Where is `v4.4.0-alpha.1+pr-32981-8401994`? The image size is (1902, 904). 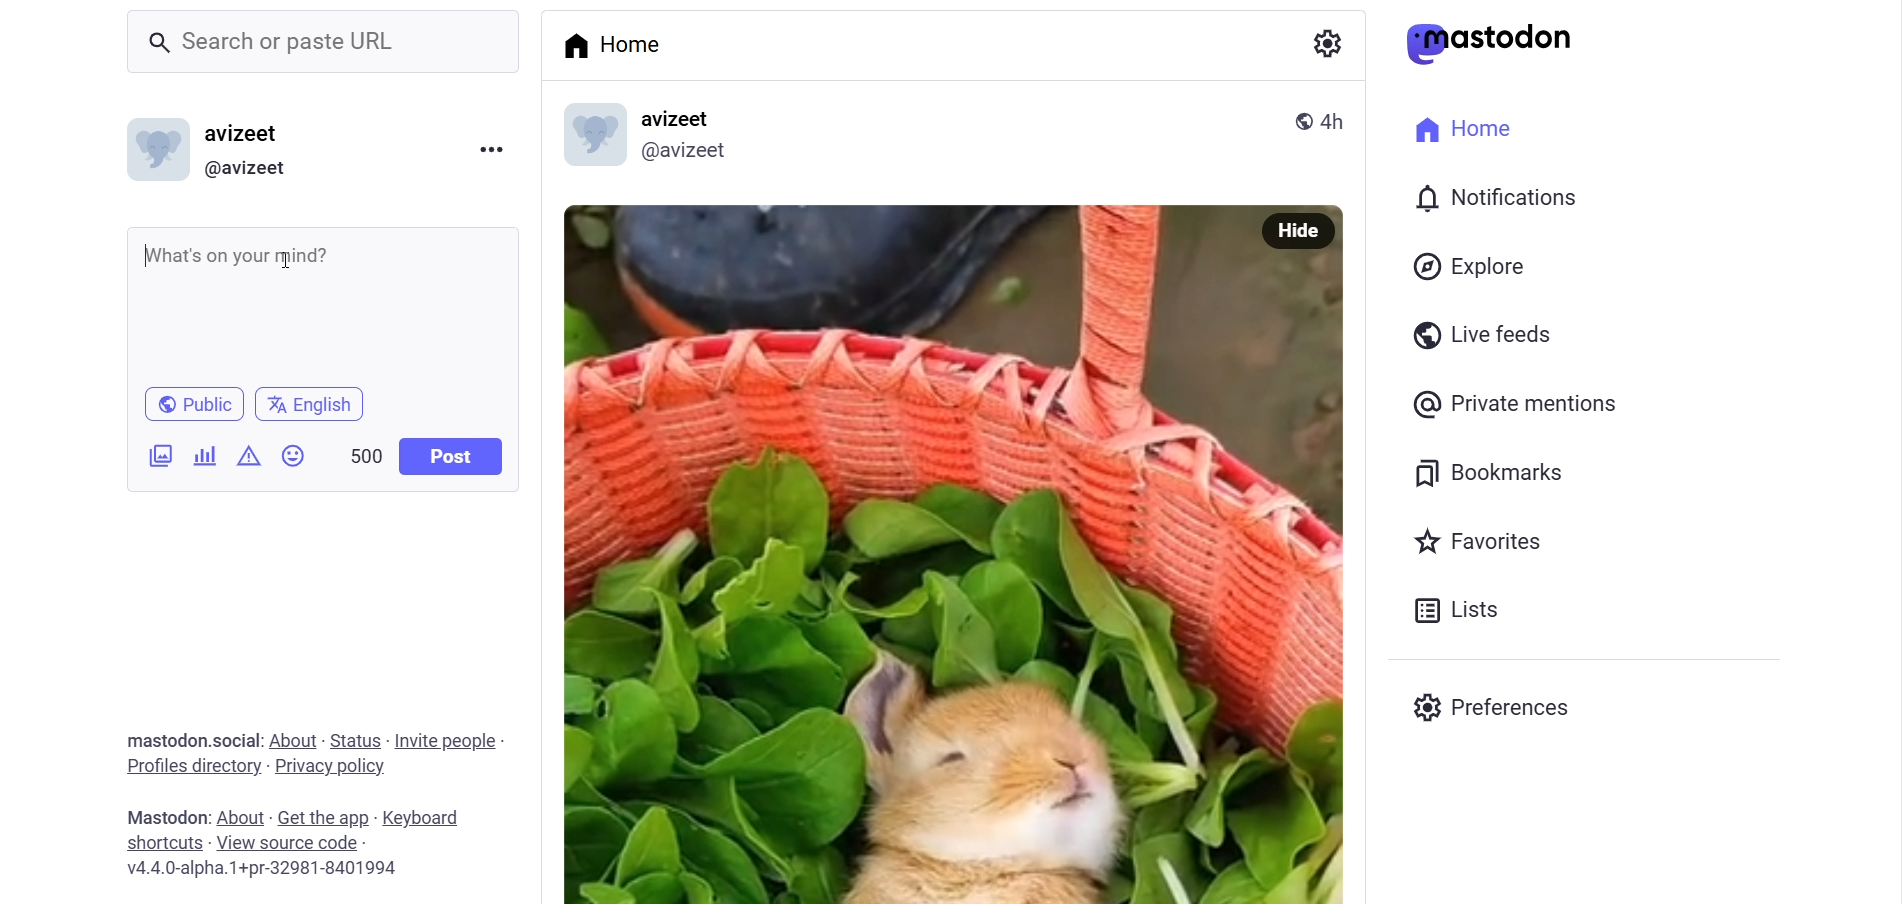 v4.4.0-alpha.1+pr-32981-8401994 is located at coordinates (250, 867).